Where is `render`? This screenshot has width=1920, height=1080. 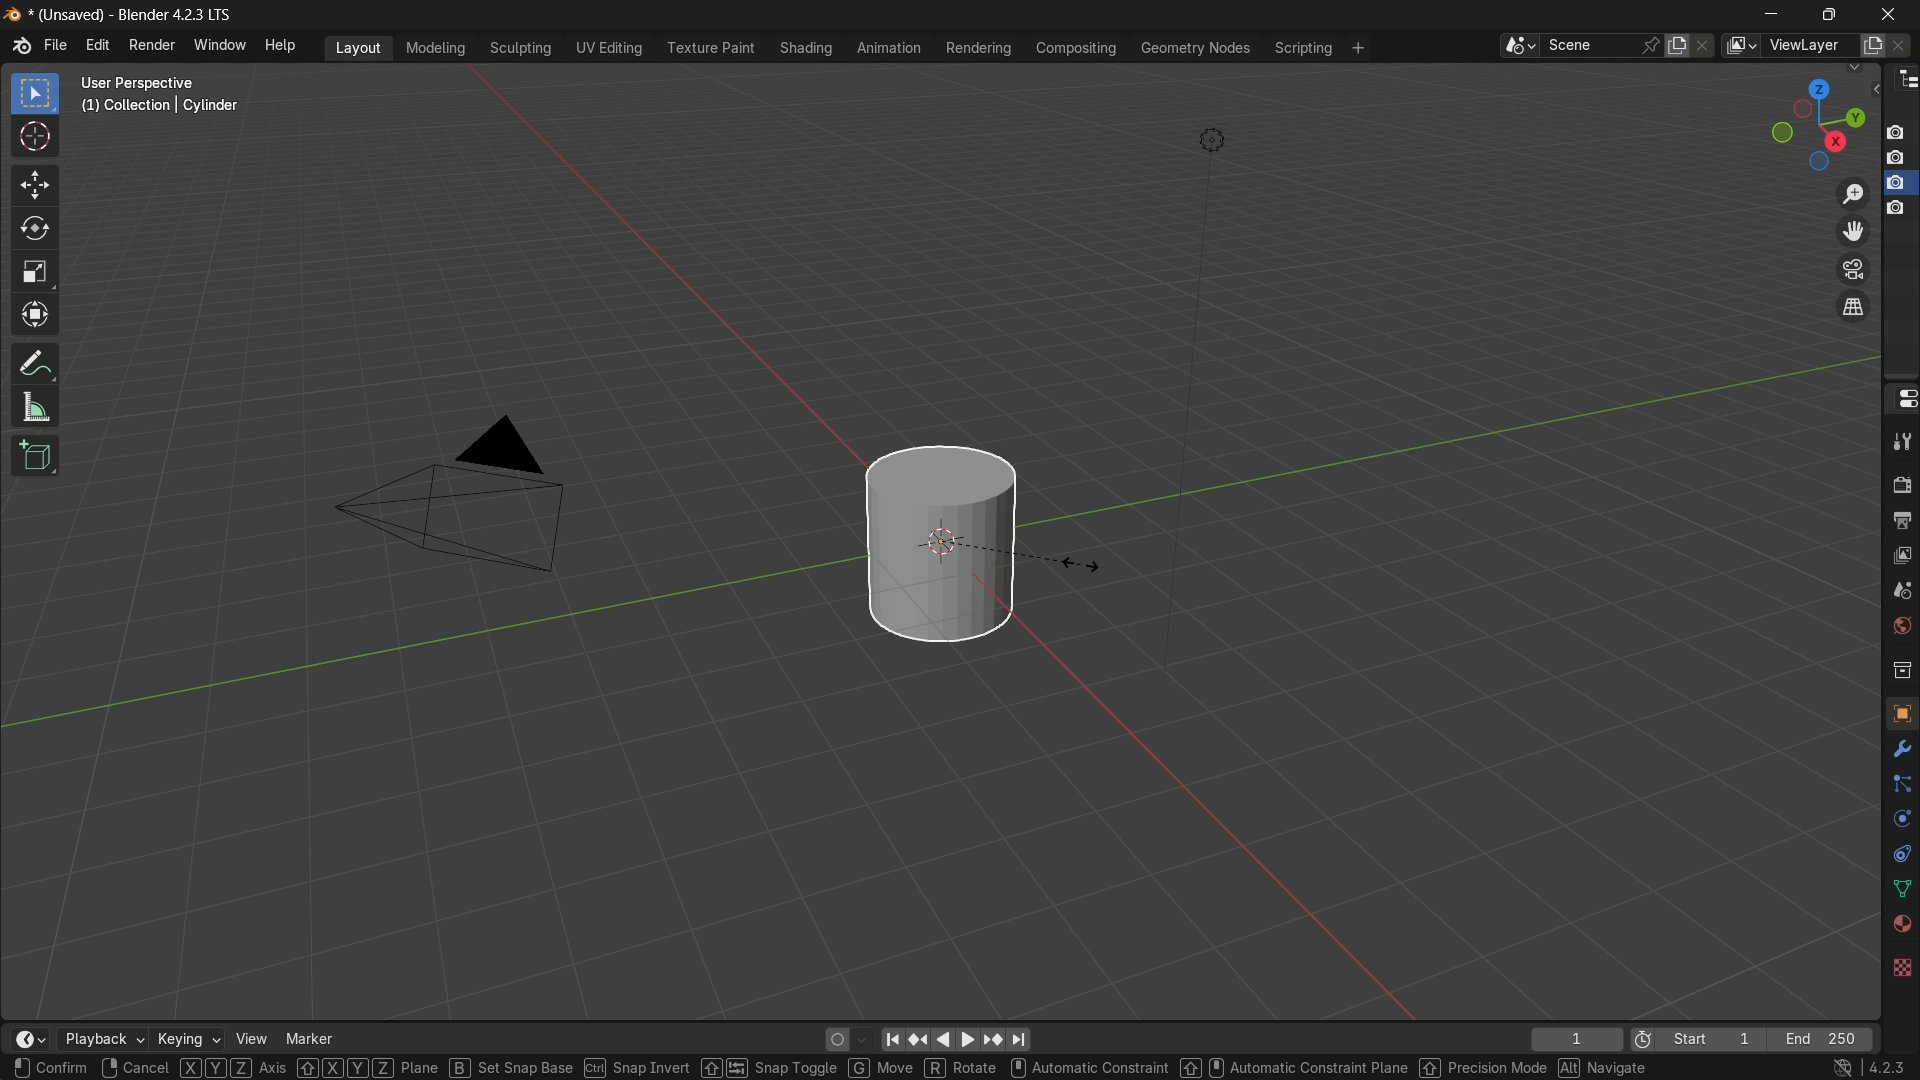
render is located at coordinates (1900, 486).